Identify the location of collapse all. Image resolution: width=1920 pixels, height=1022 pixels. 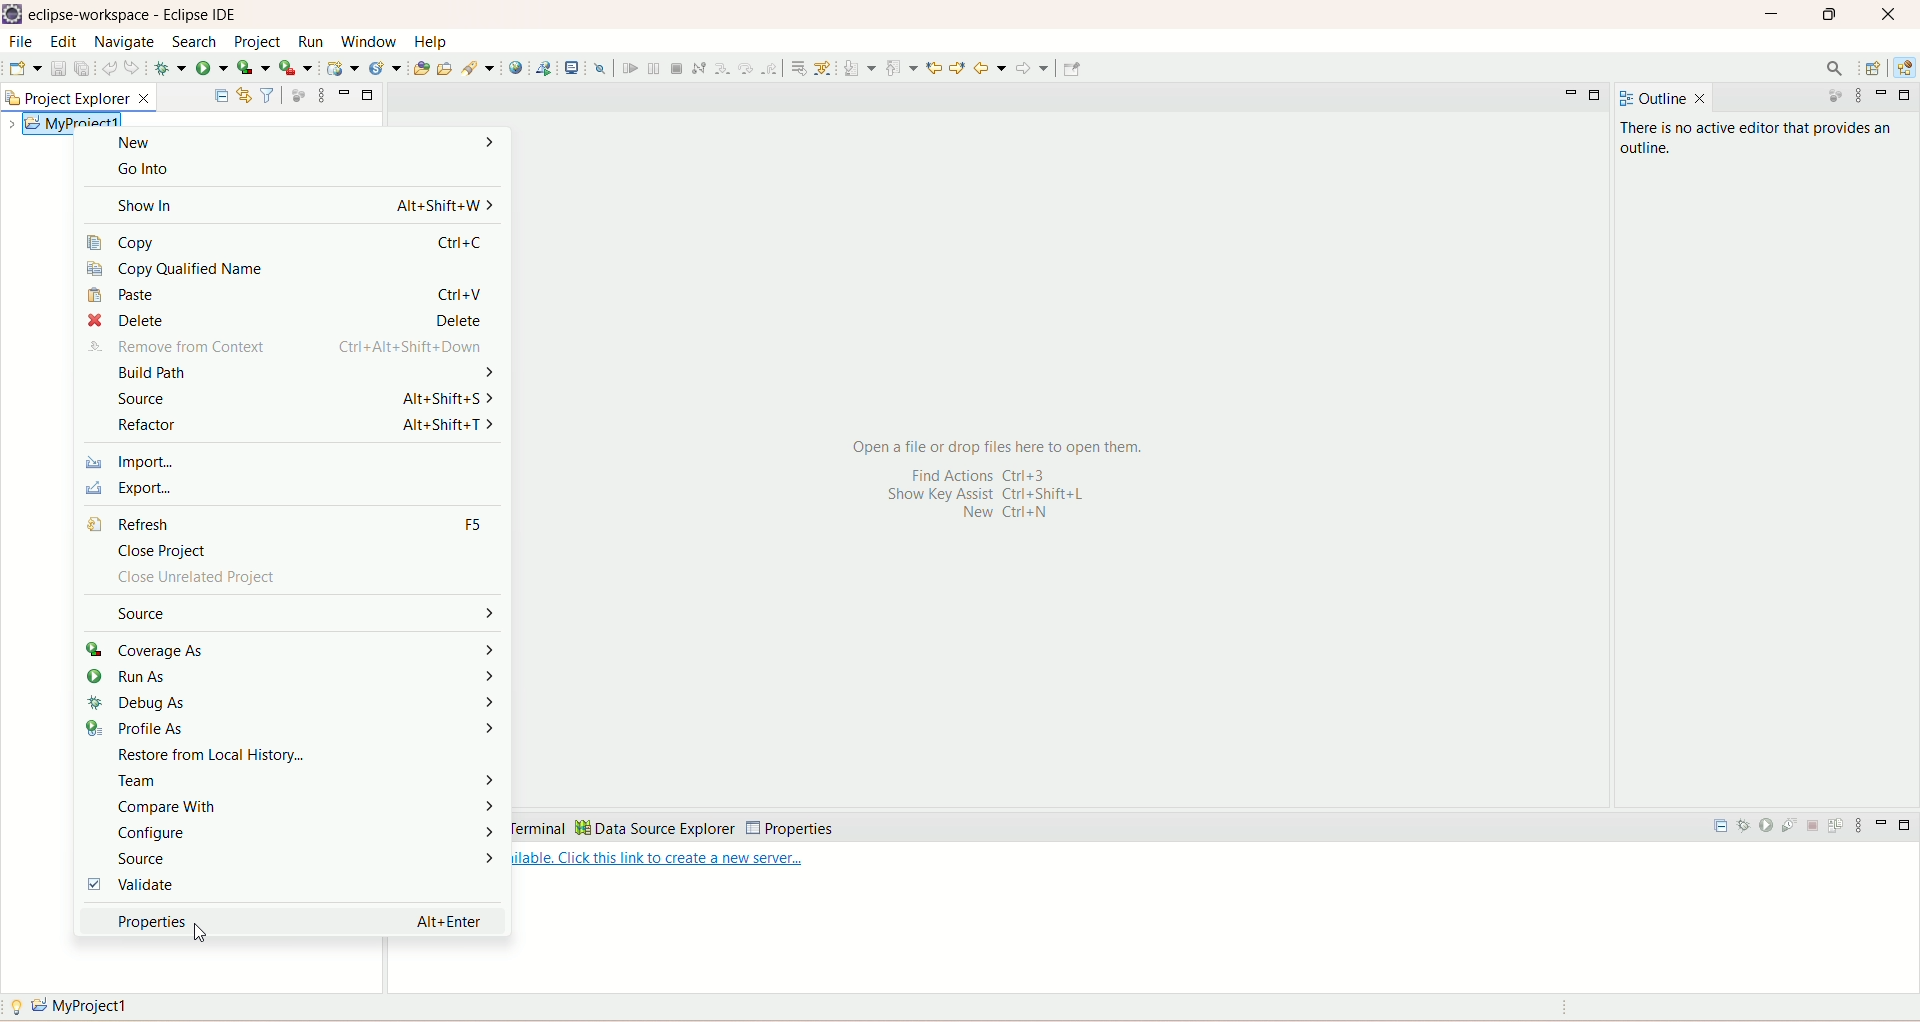
(1721, 831).